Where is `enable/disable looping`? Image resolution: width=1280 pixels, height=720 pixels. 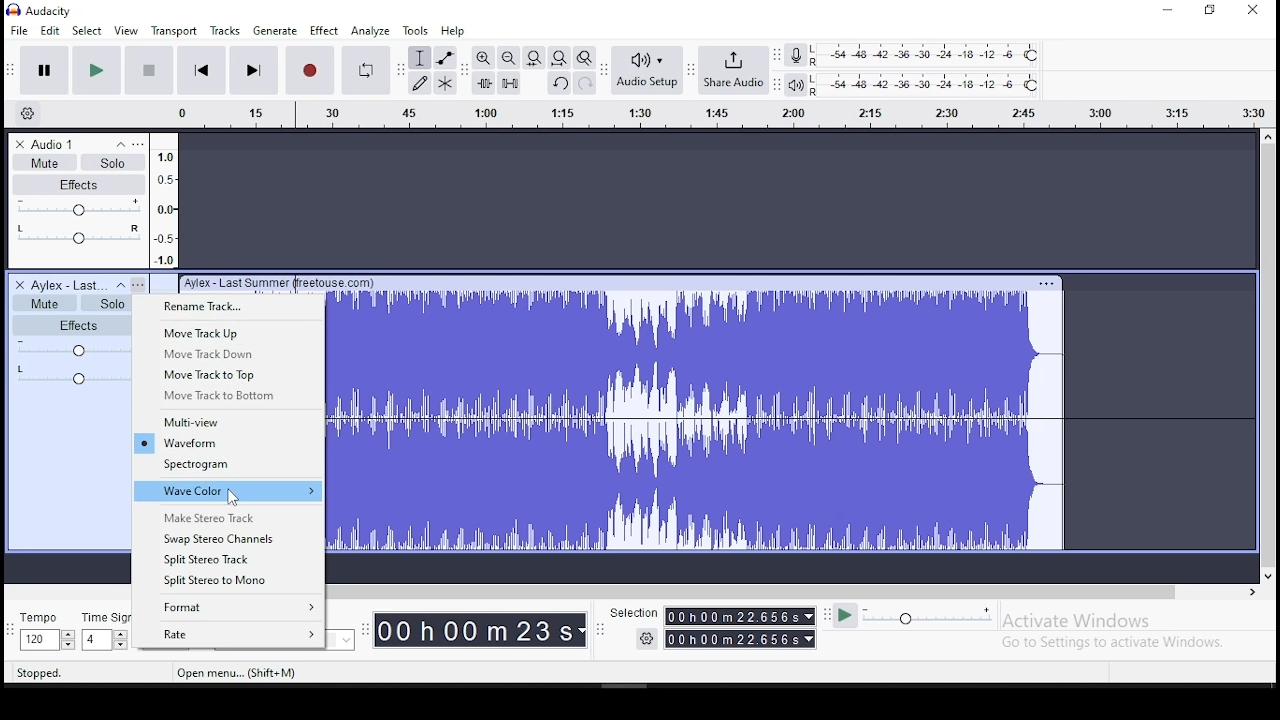
enable/disable looping is located at coordinates (364, 70).